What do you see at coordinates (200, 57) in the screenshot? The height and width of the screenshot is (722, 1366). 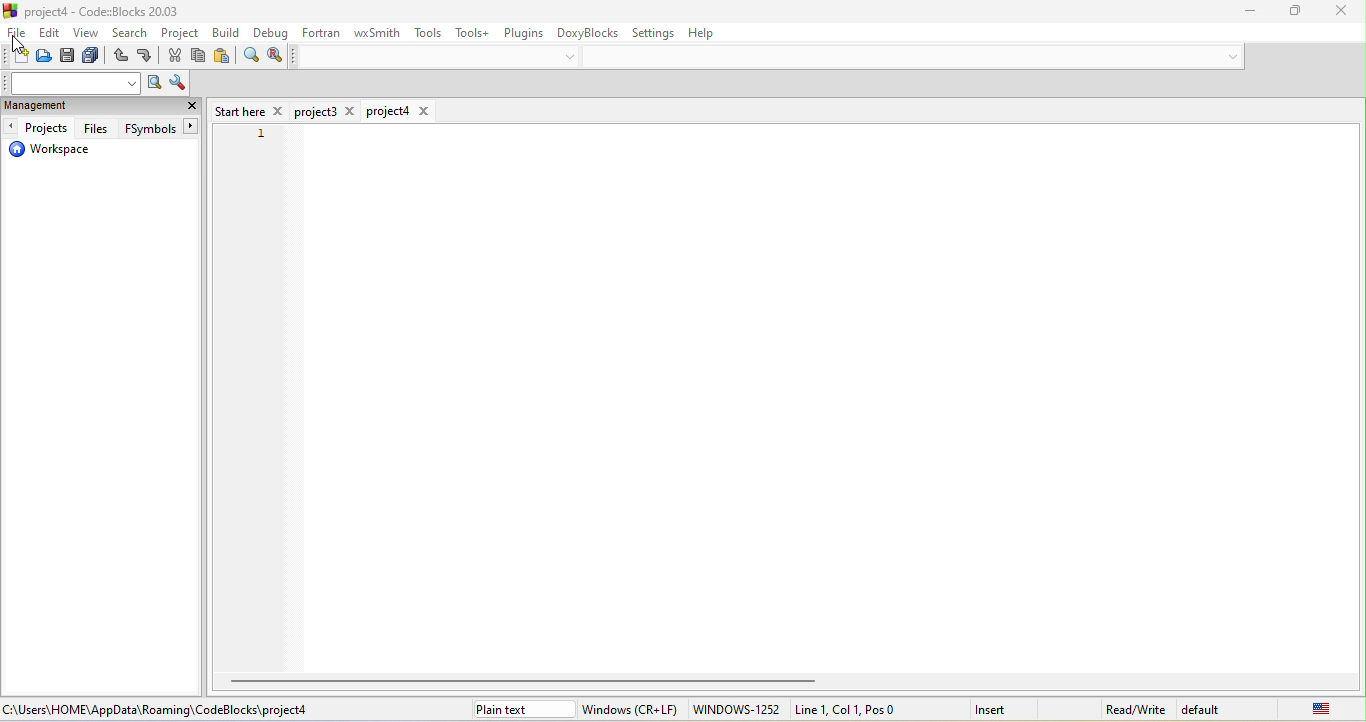 I see `copy` at bounding box center [200, 57].